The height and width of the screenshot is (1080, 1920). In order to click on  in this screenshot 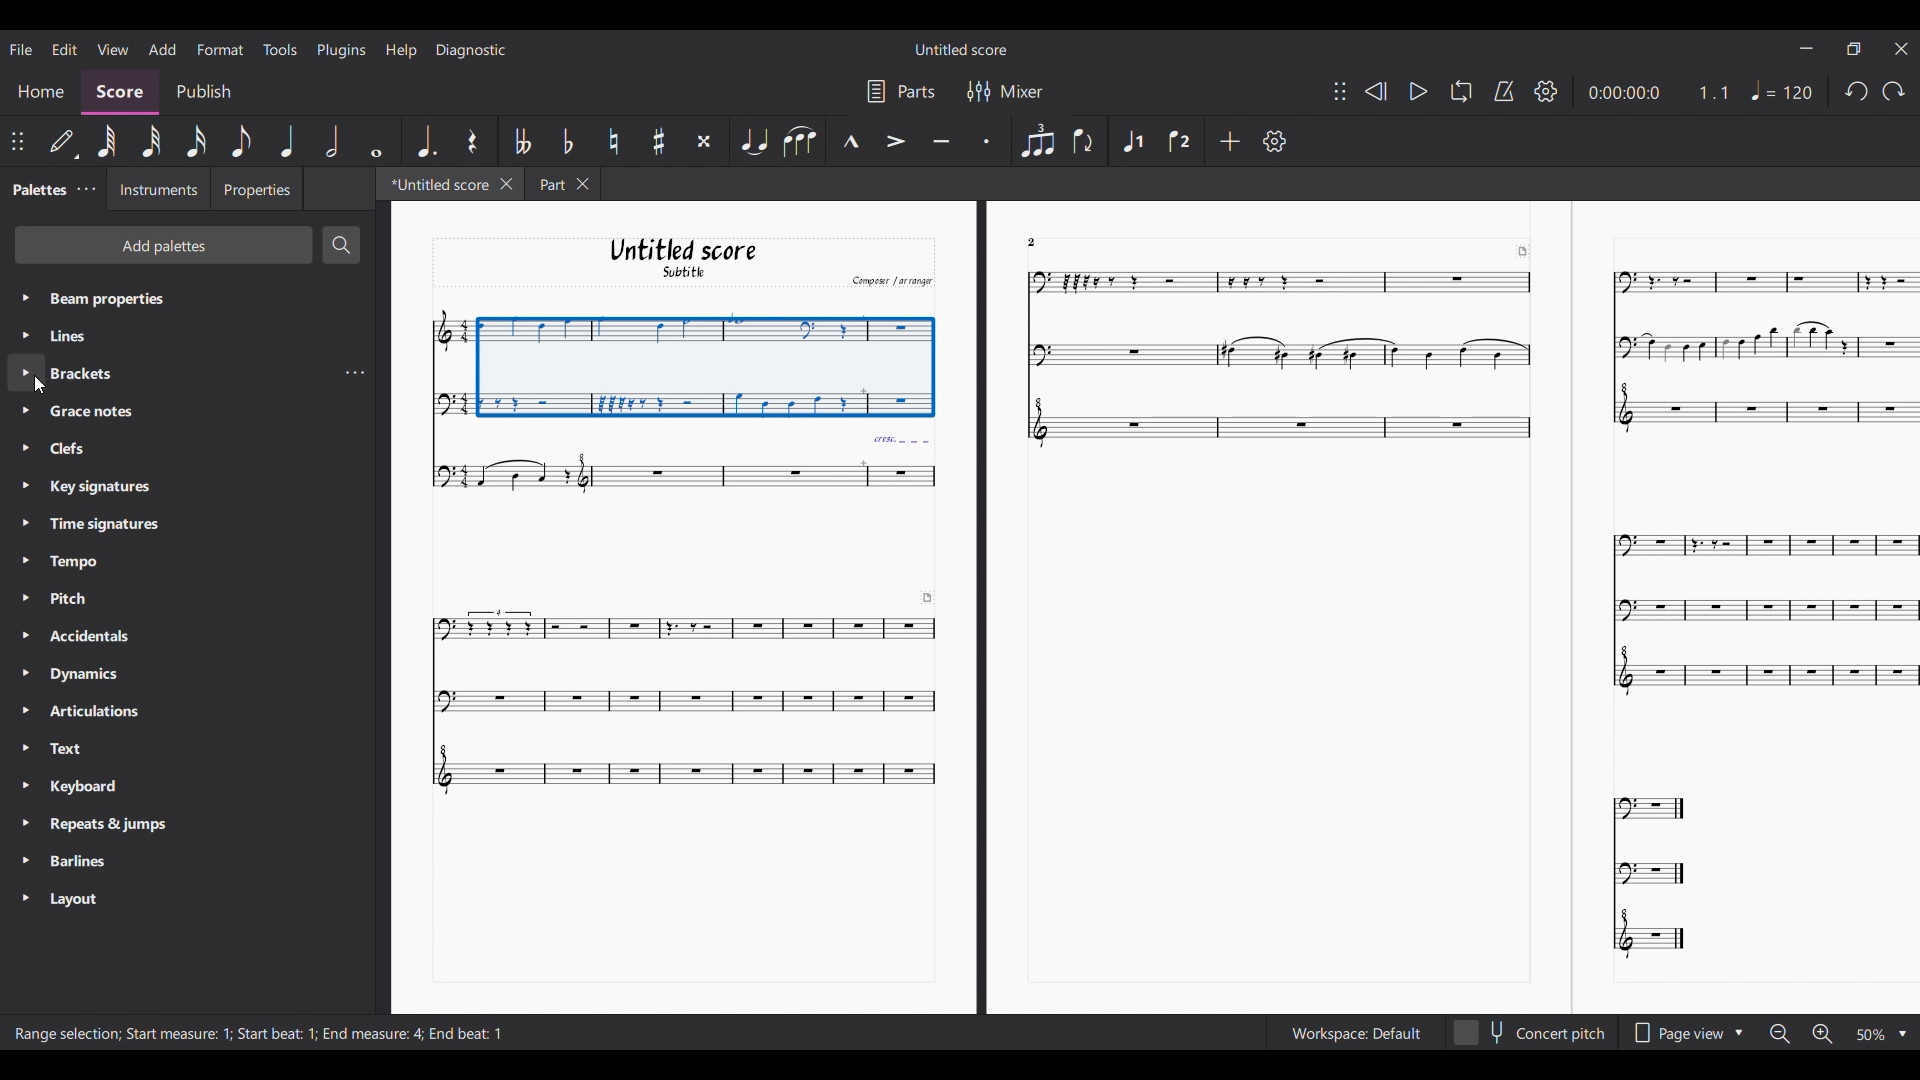, I will do `click(22, 675)`.